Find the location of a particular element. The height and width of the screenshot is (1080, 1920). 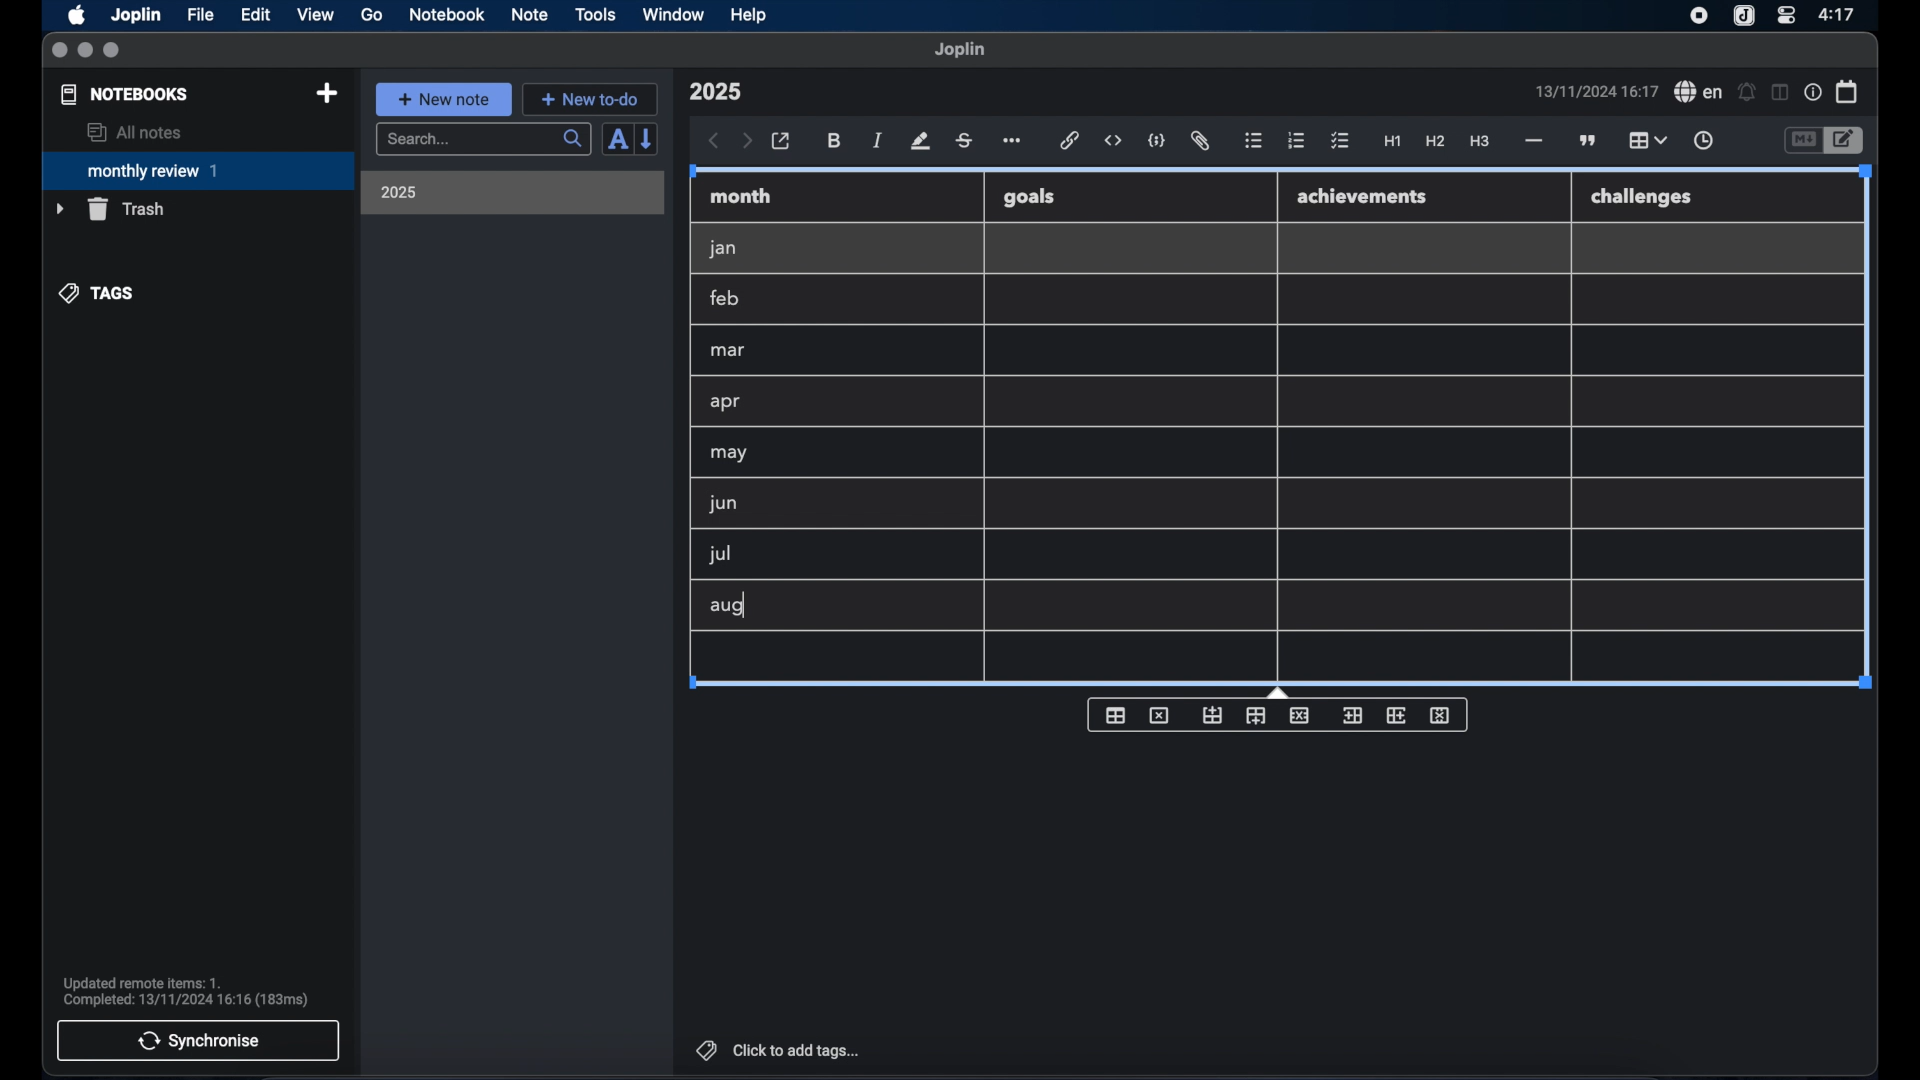

2025 is located at coordinates (399, 192).